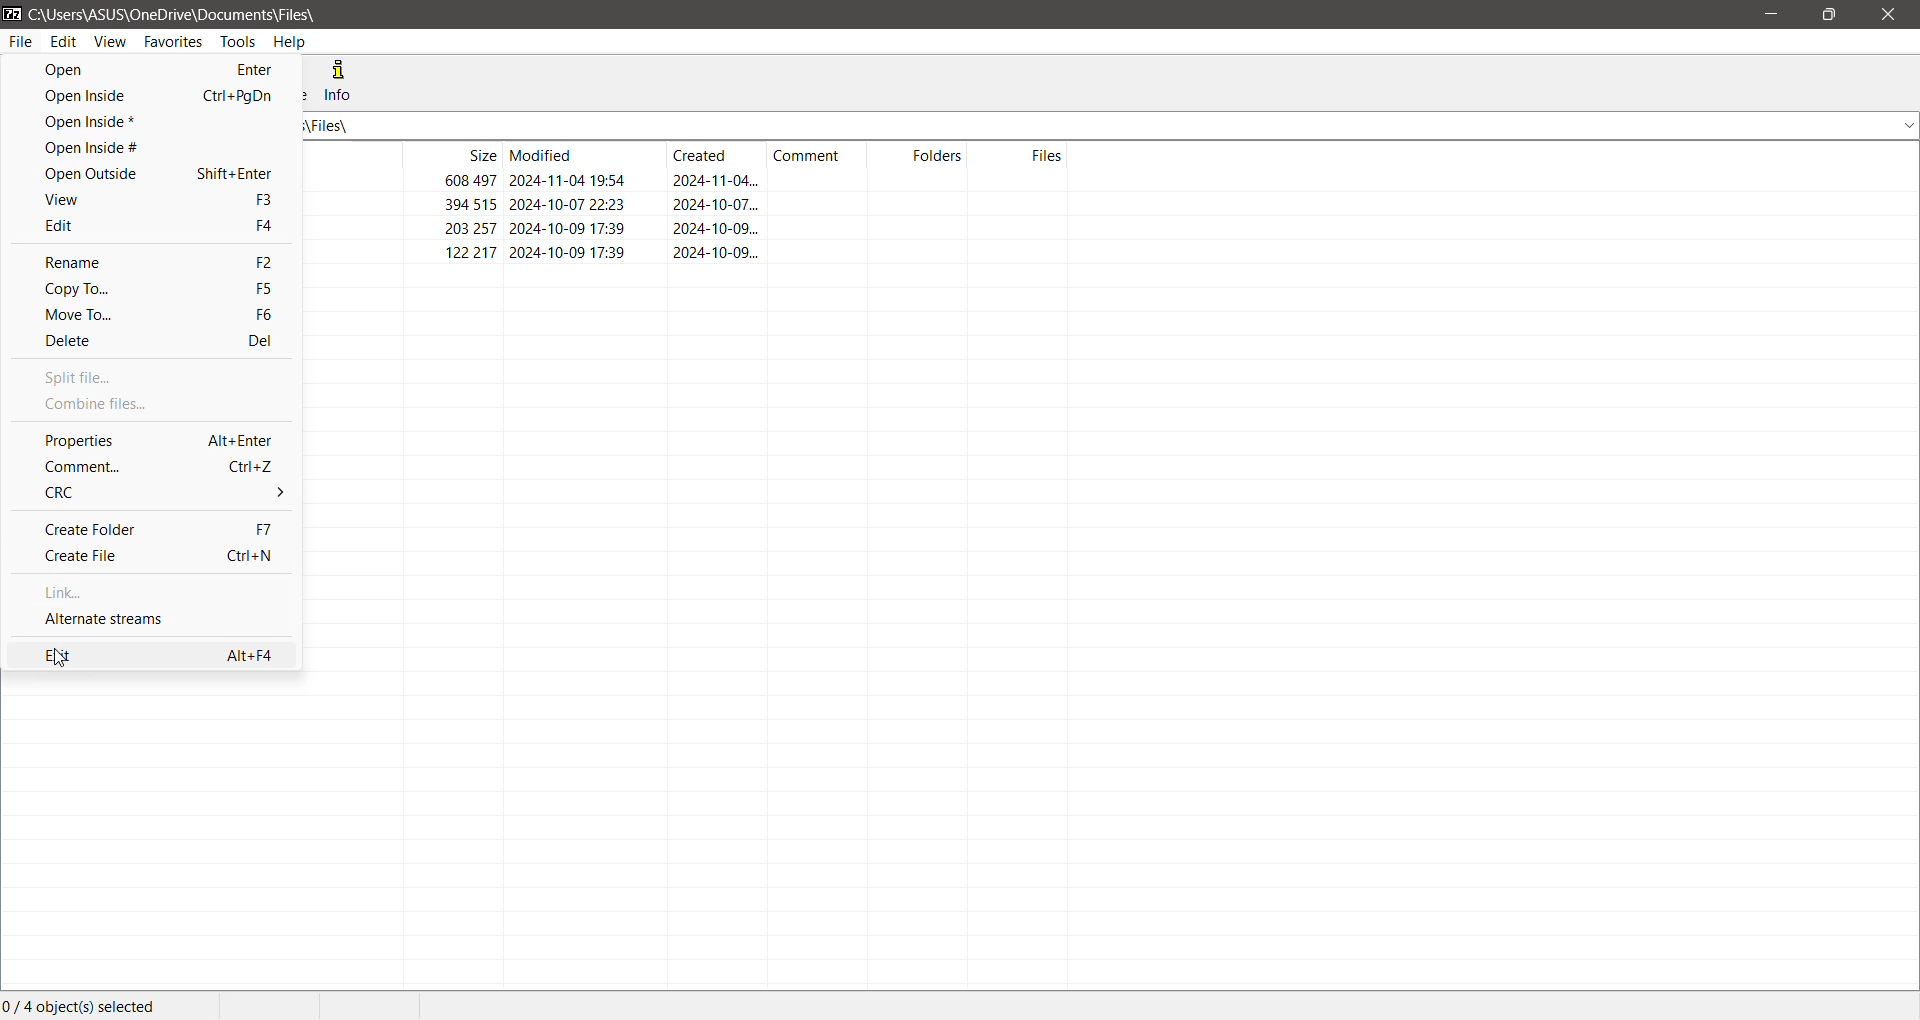  I want to click on 2024-10-09..., so click(713, 254).